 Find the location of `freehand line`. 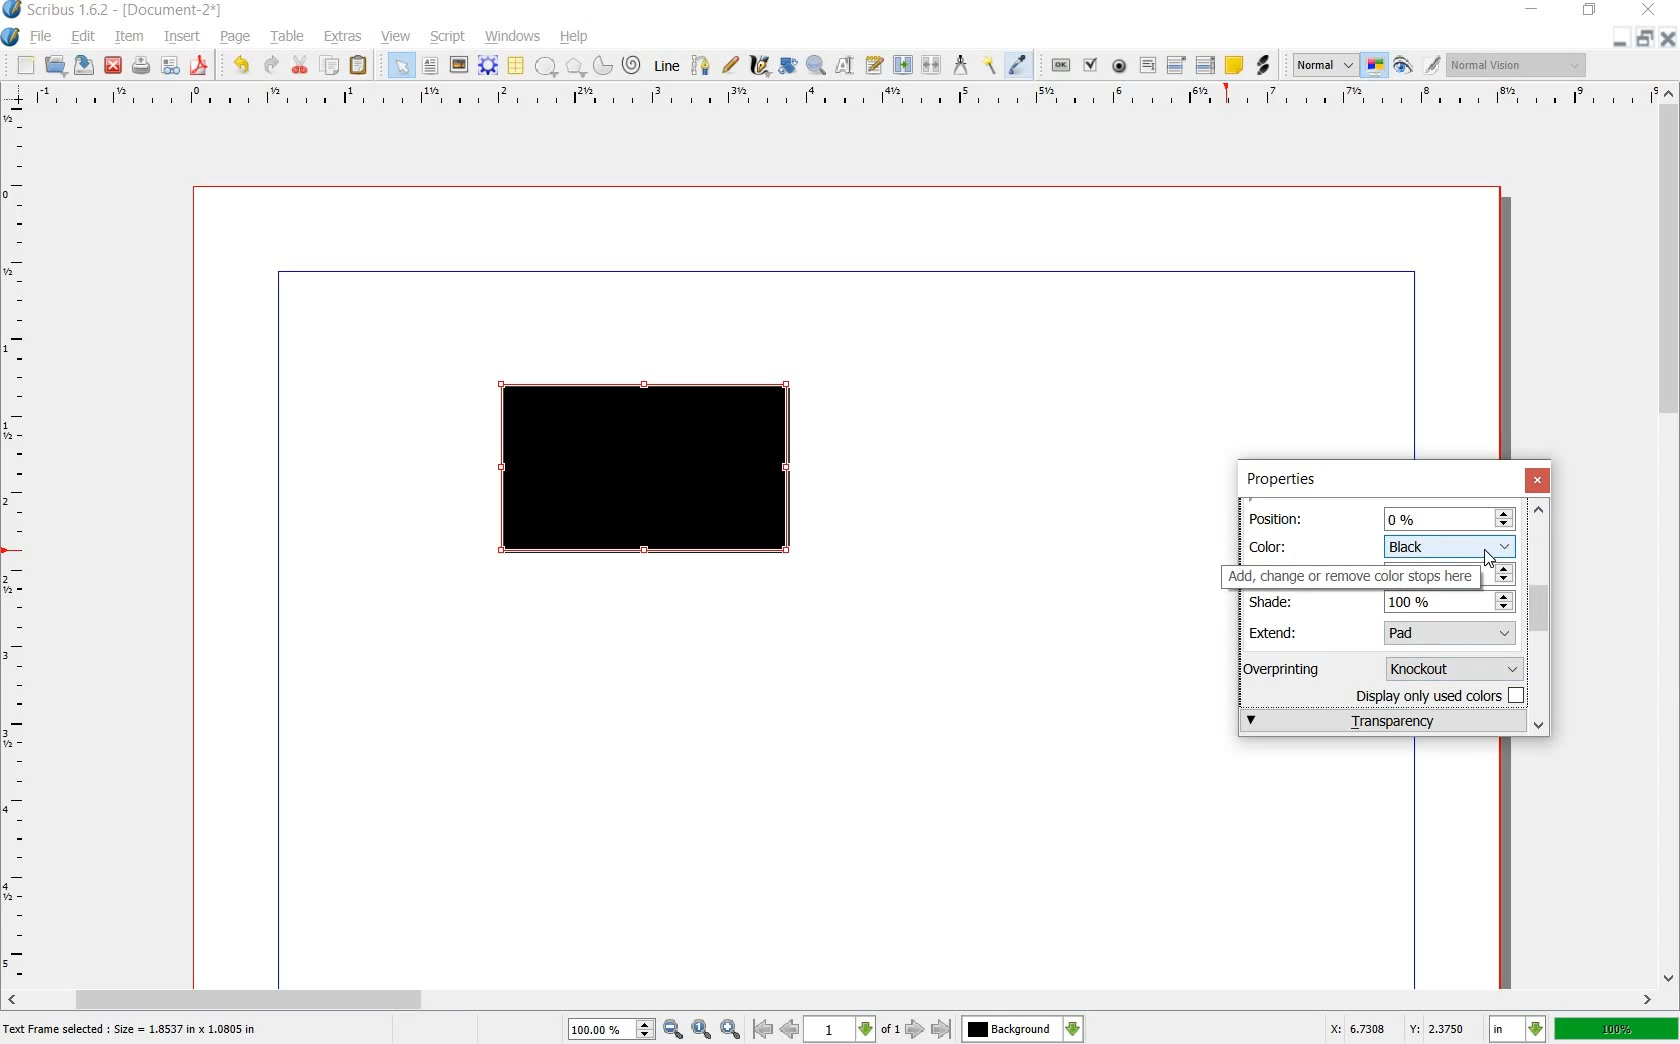

freehand line is located at coordinates (730, 64).